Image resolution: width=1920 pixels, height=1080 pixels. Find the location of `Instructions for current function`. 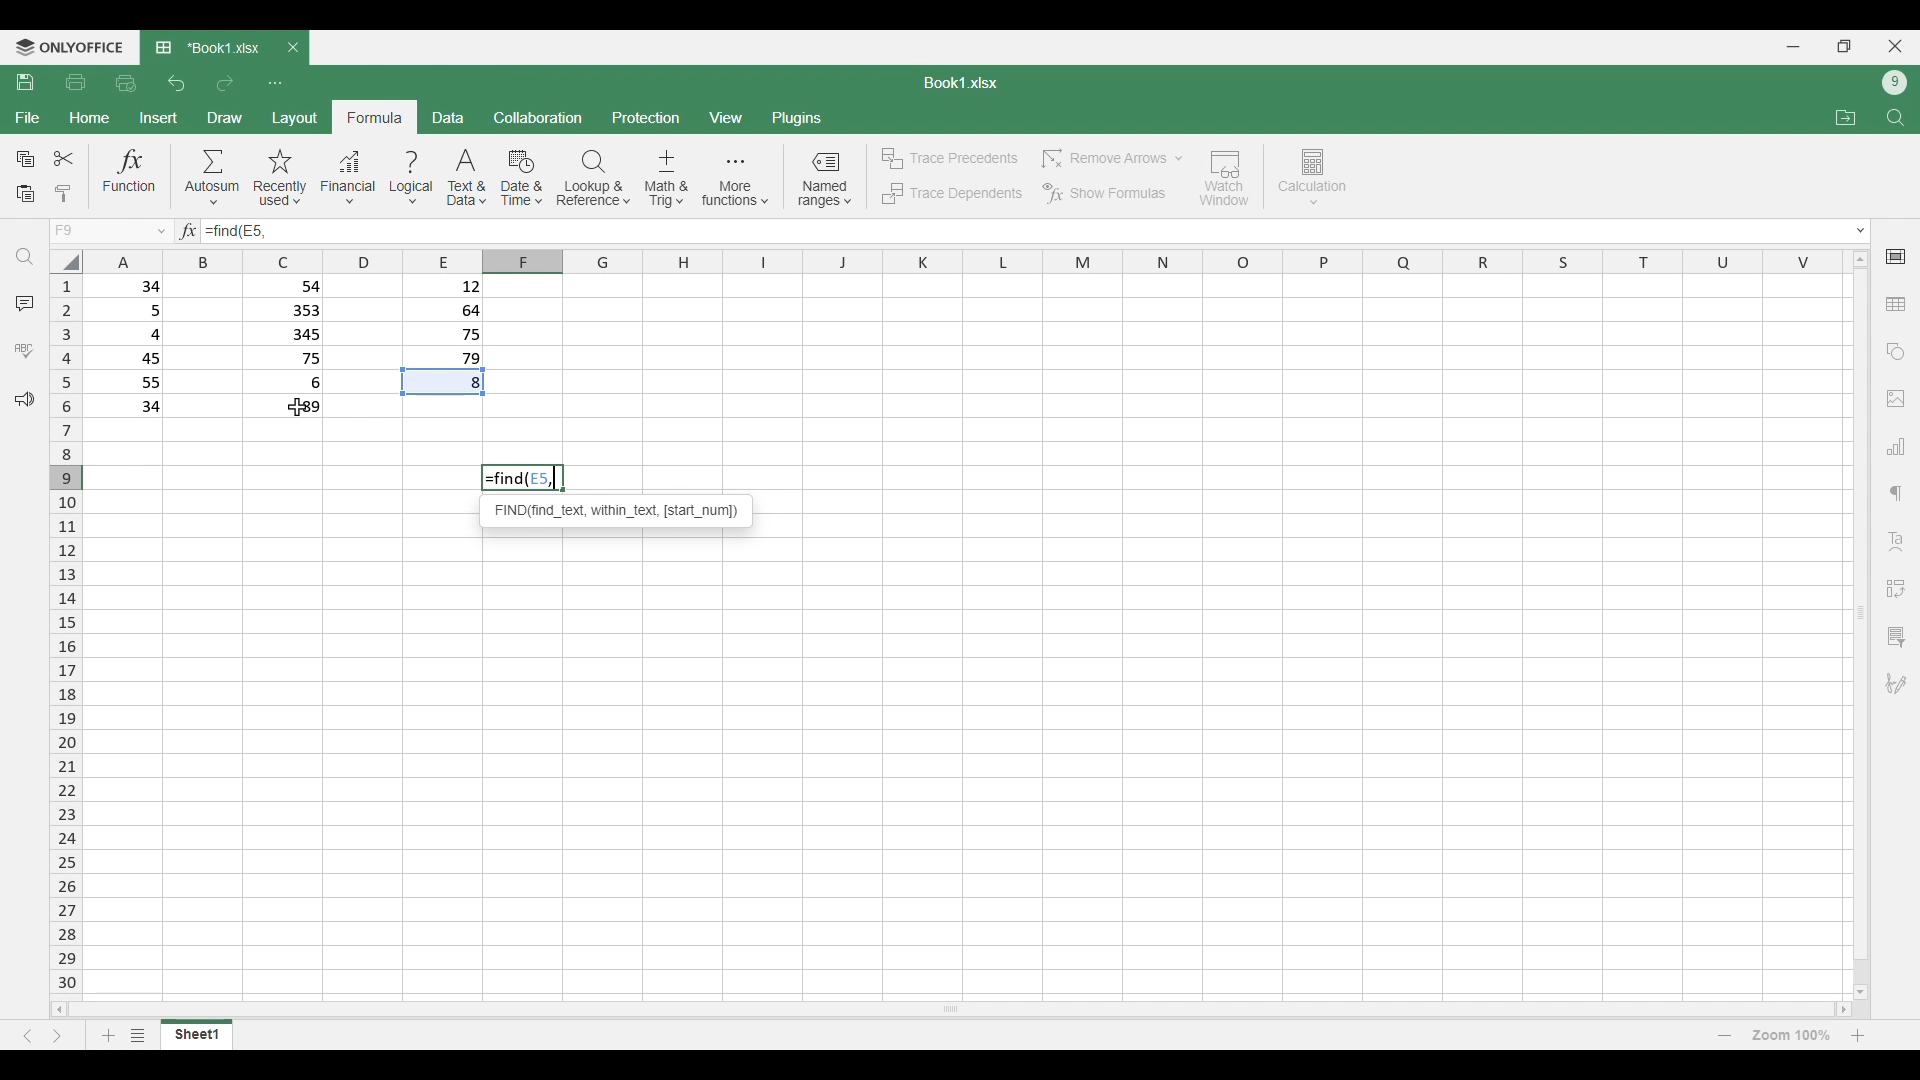

Instructions for current function is located at coordinates (617, 510).